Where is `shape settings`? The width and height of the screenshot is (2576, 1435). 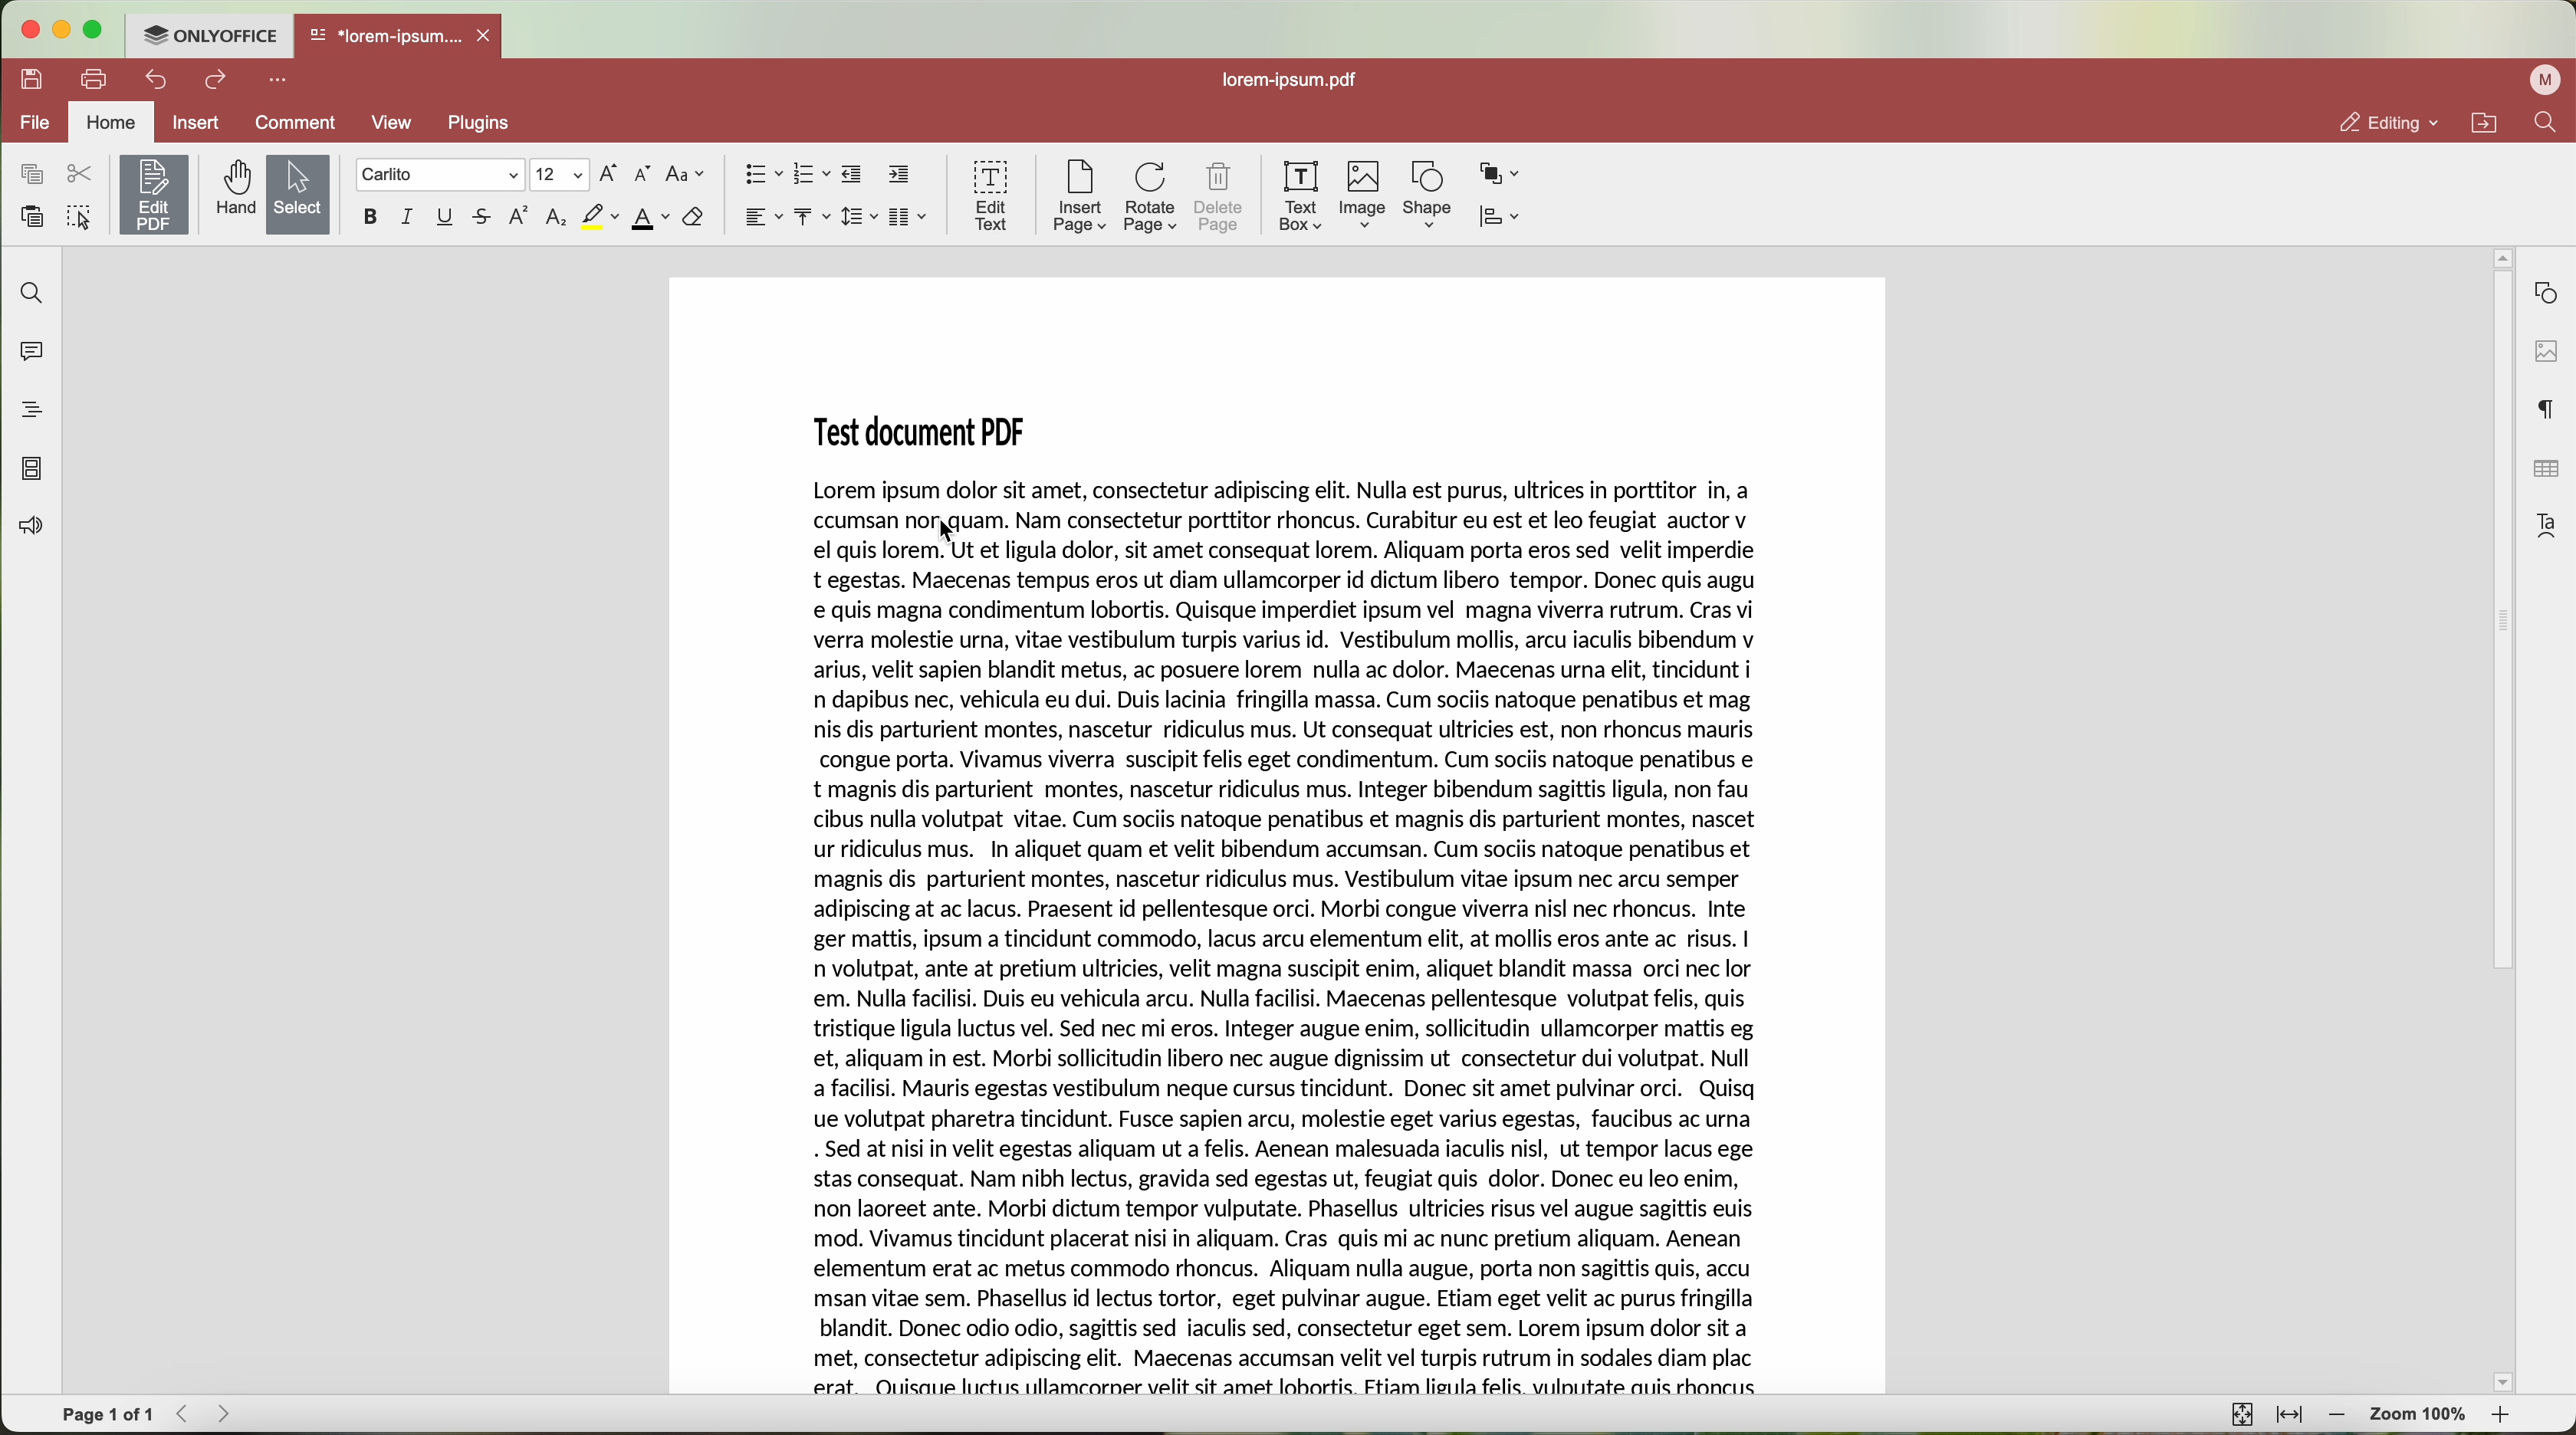 shape settings is located at coordinates (2544, 291).